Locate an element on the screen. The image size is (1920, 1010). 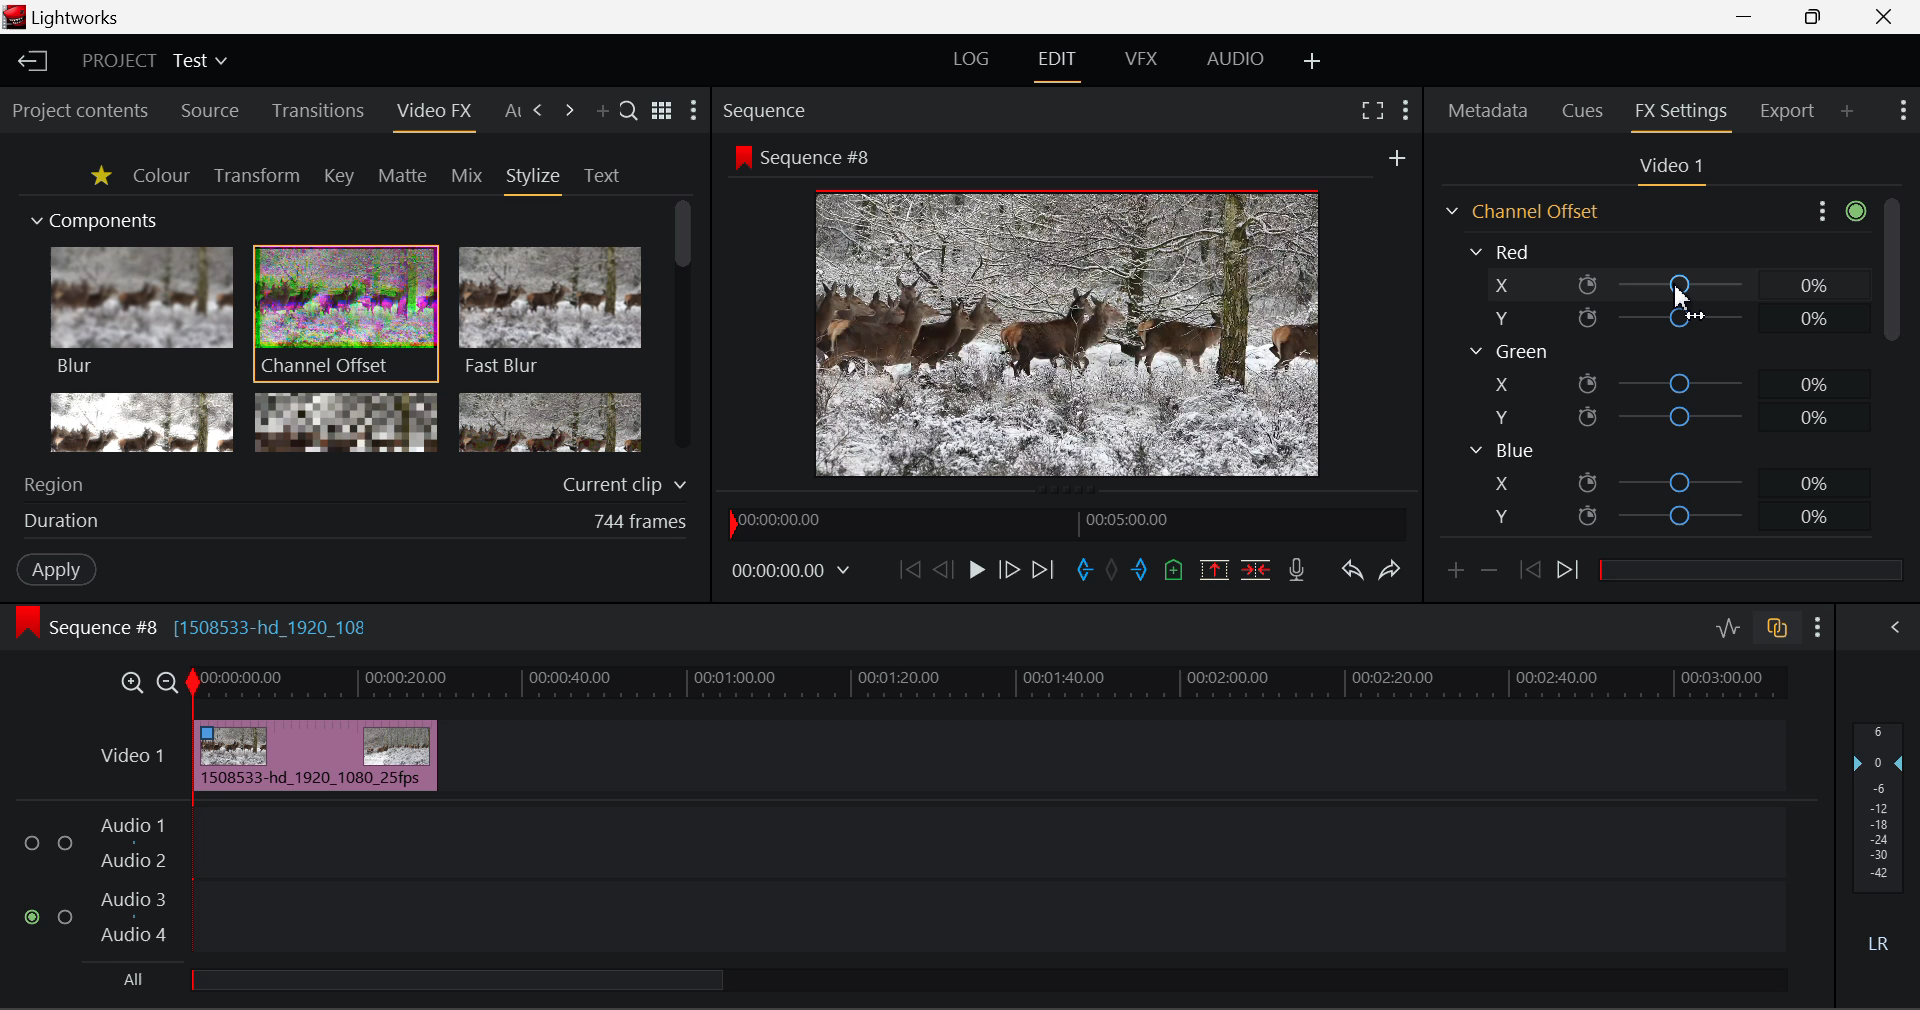
Scroll Bar is located at coordinates (680, 325).